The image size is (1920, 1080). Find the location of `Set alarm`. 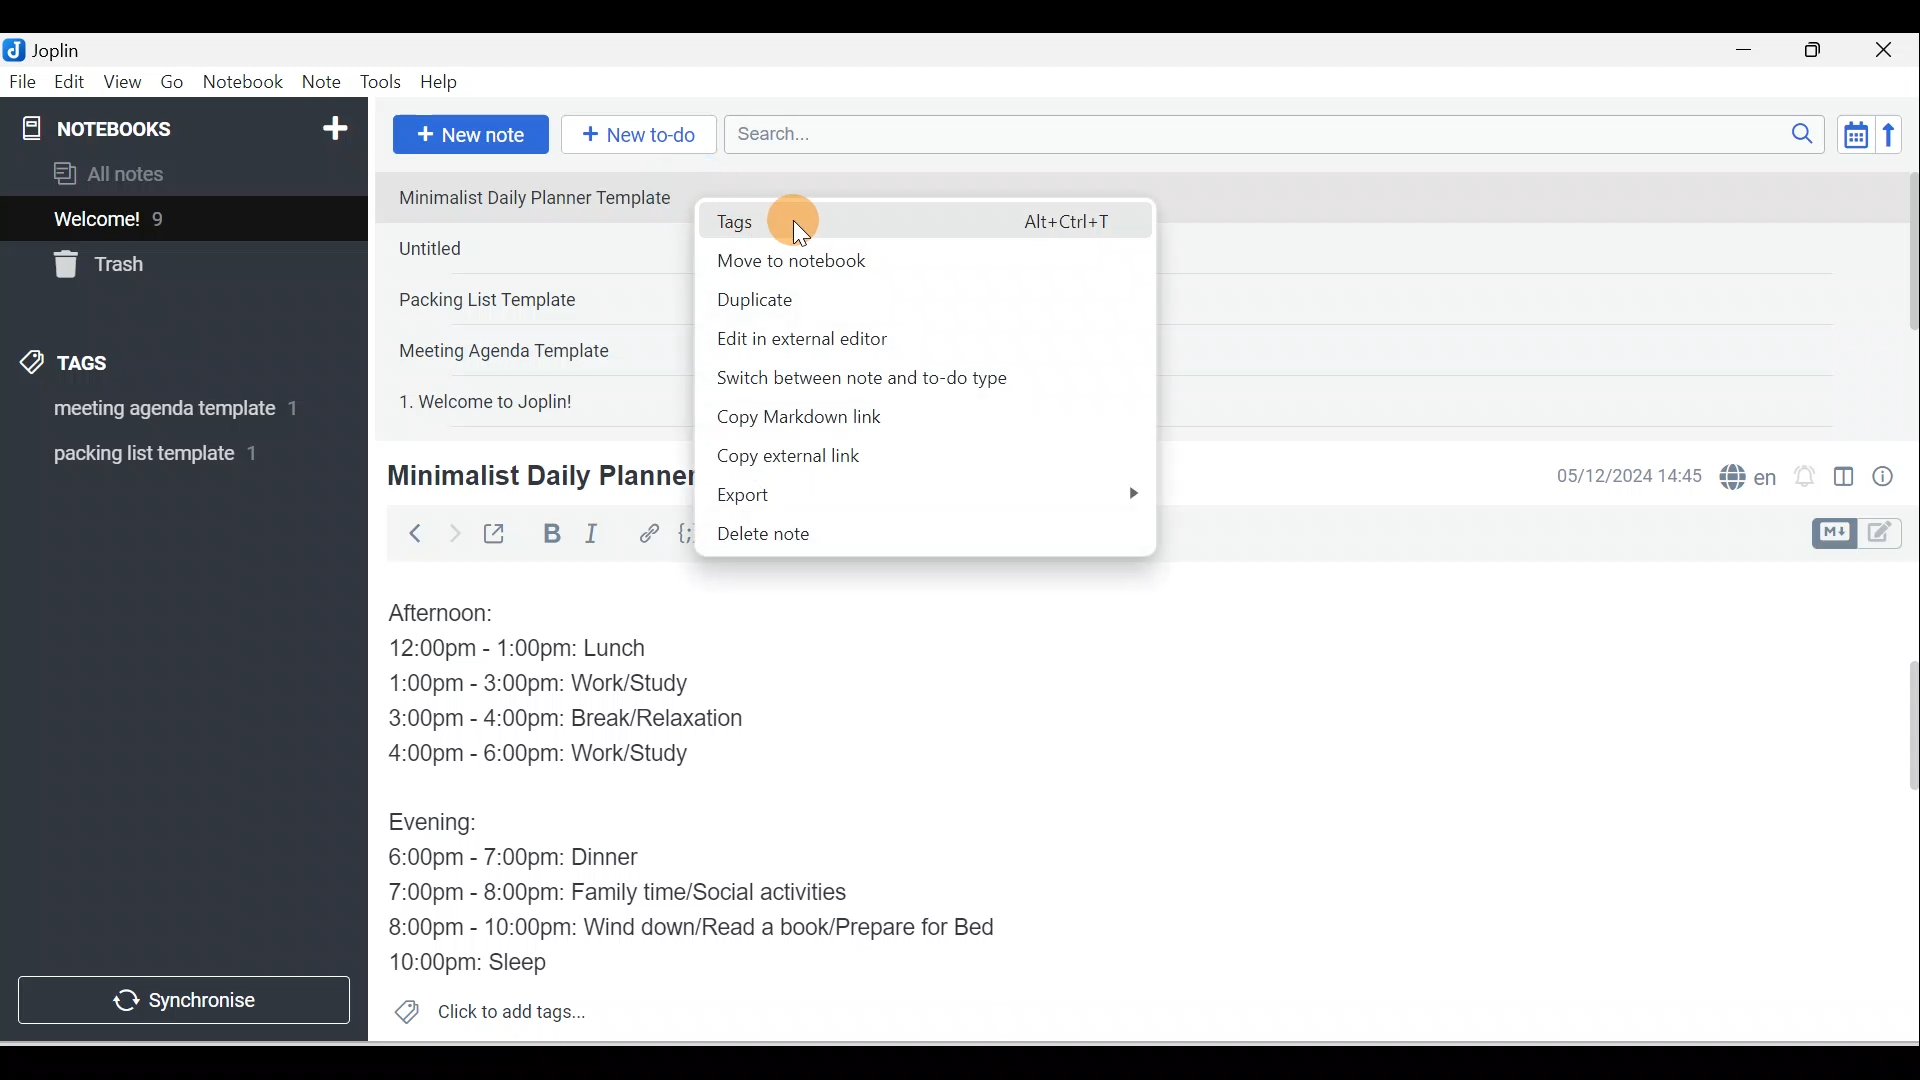

Set alarm is located at coordinates (1802, 477).